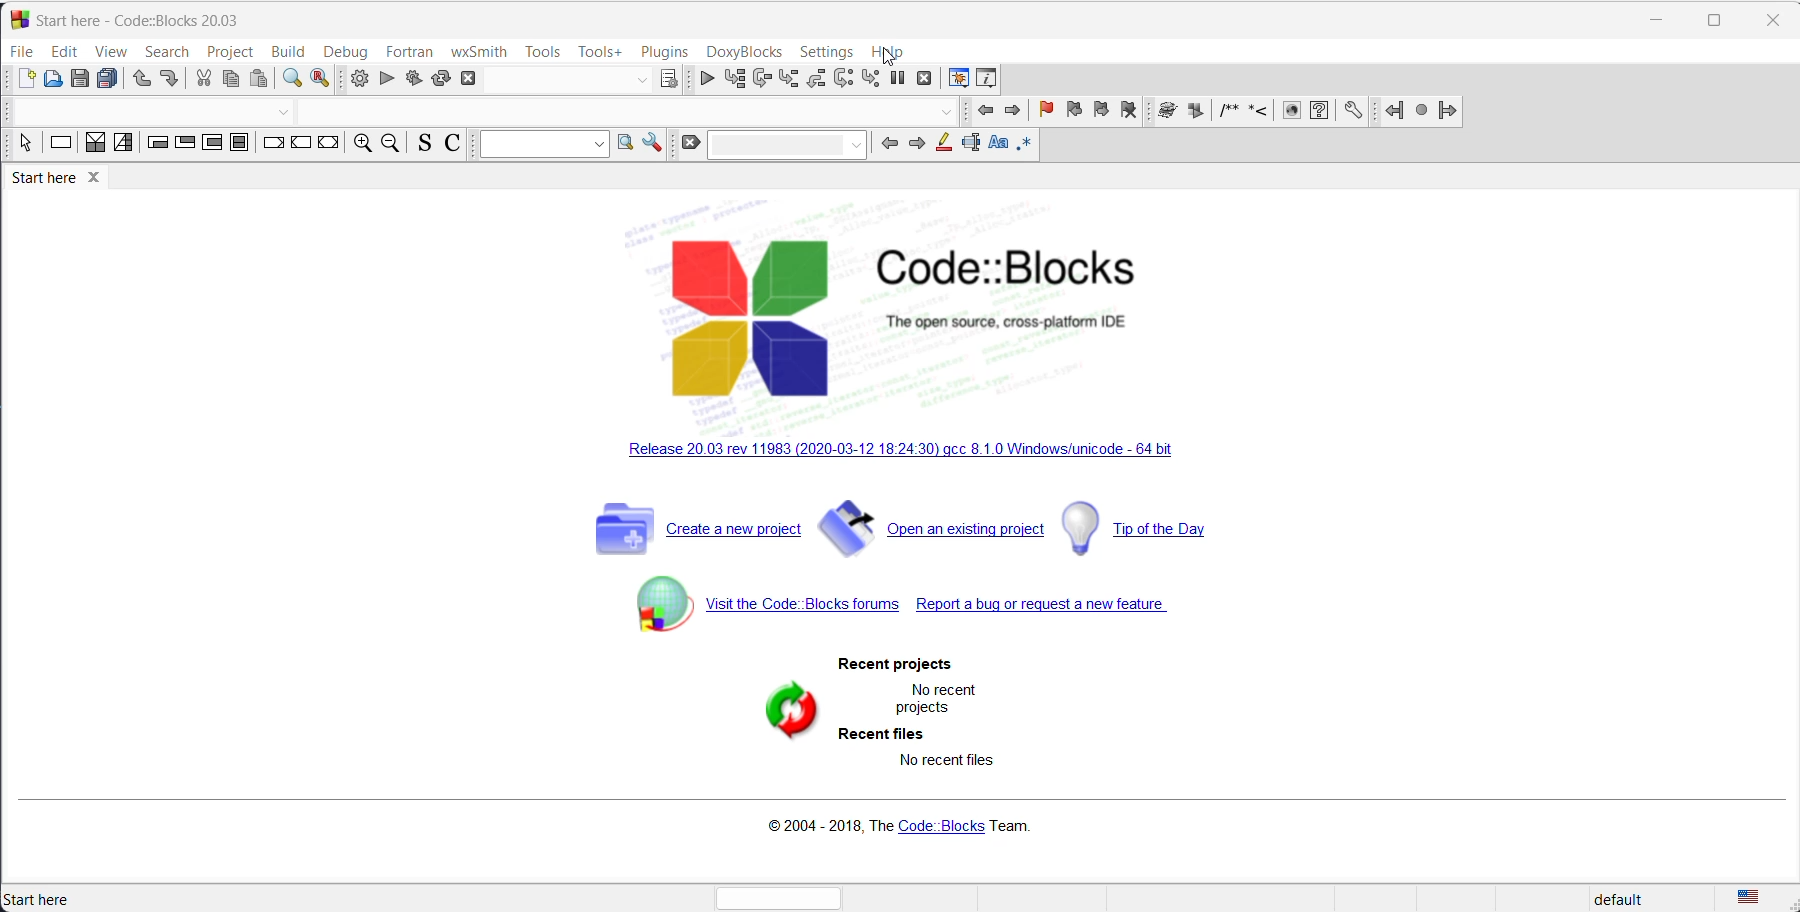  Describe the element at coordinates (23, 147) in the screenshot. I see `select` at that location.